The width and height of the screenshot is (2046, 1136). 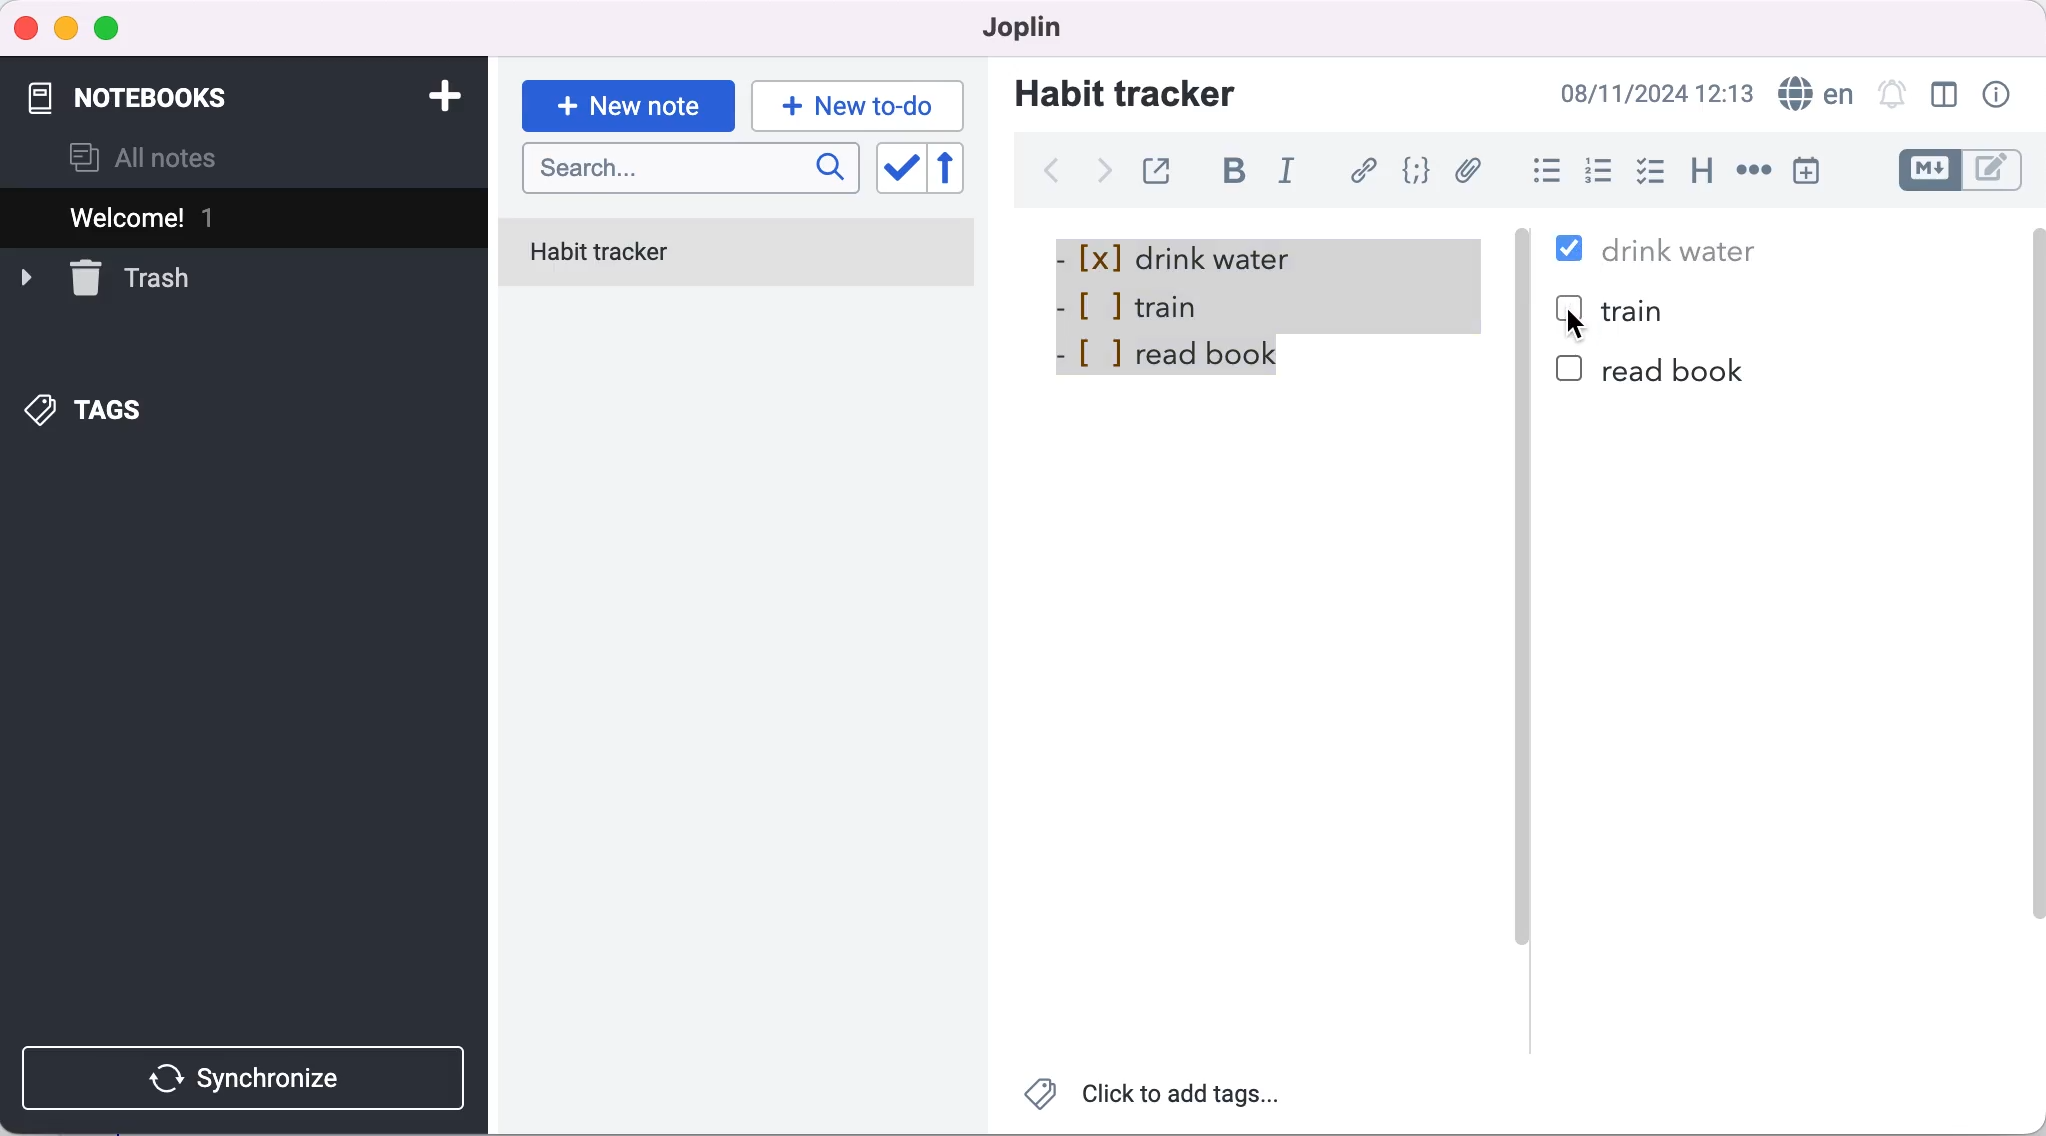 What do you see at coordinates (1570, 370) in the screenshot?
I see `check box 3` at bounding box center [1570, 370].